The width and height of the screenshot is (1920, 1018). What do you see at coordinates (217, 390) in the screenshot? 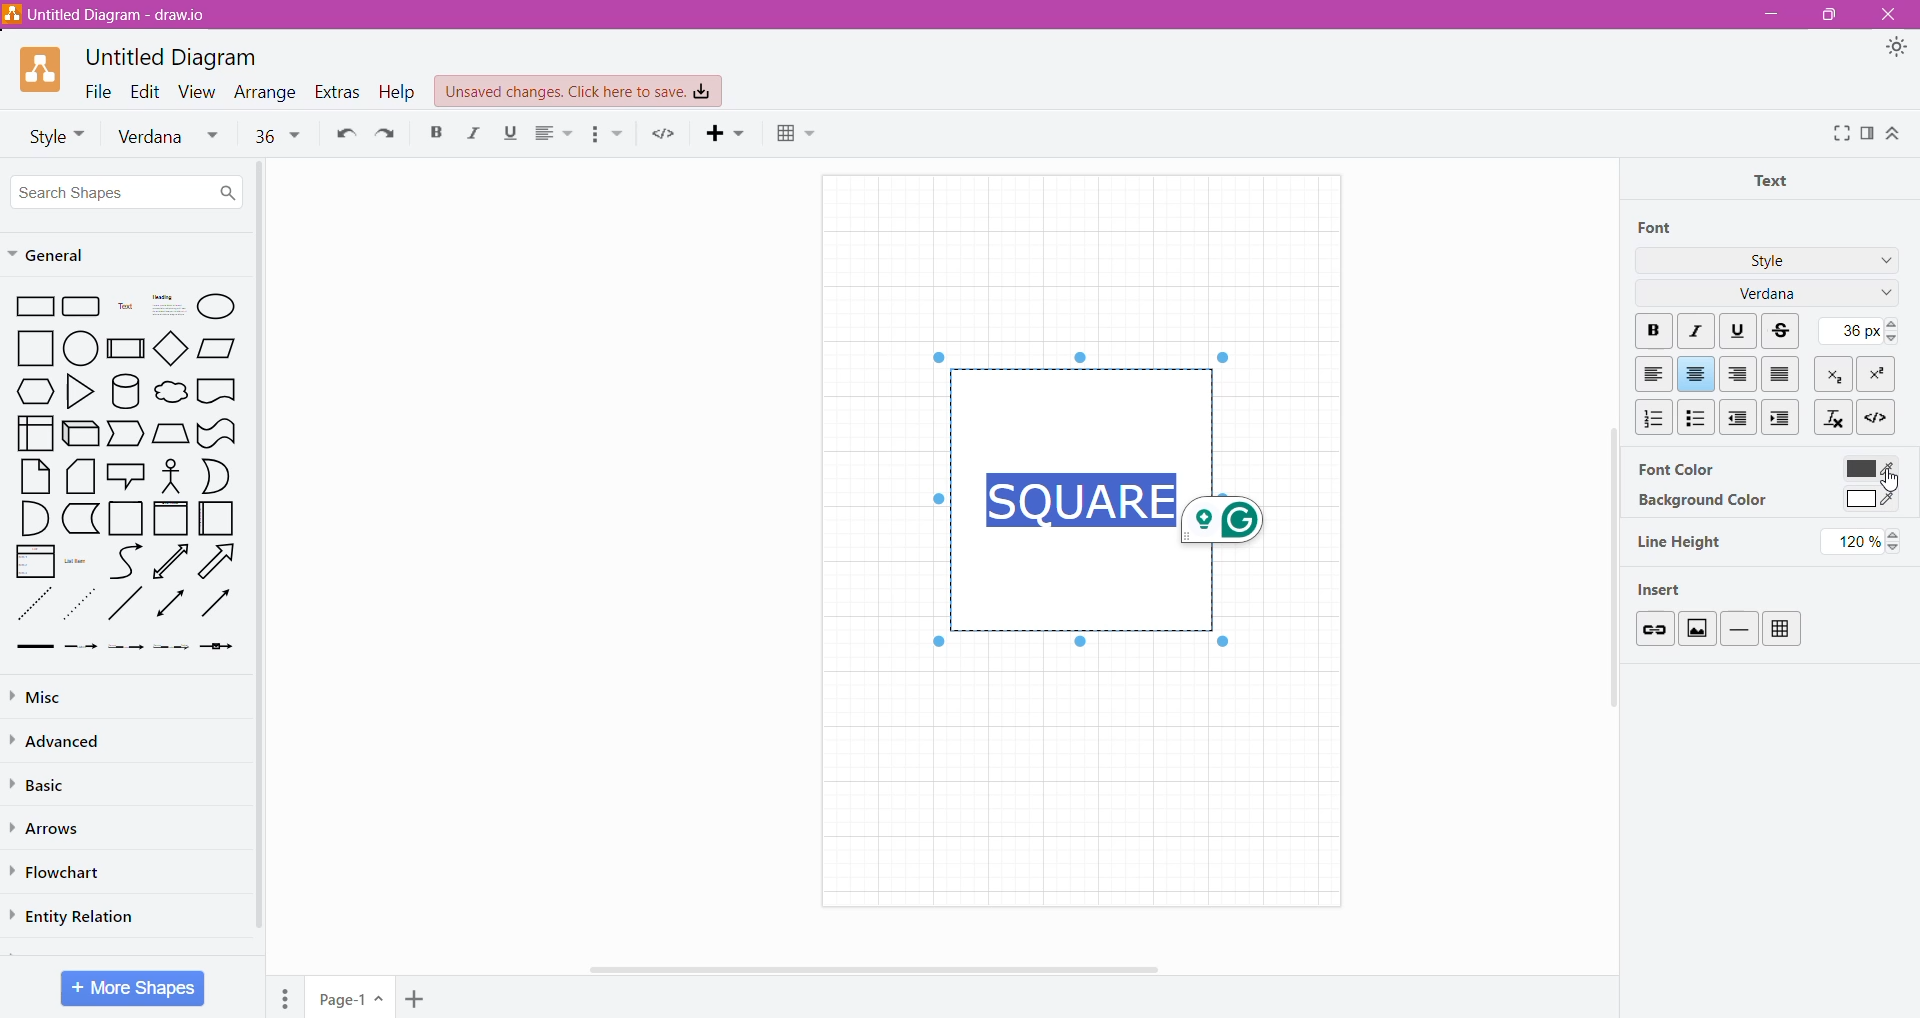
I see `document` at bounding box center [217, 390].